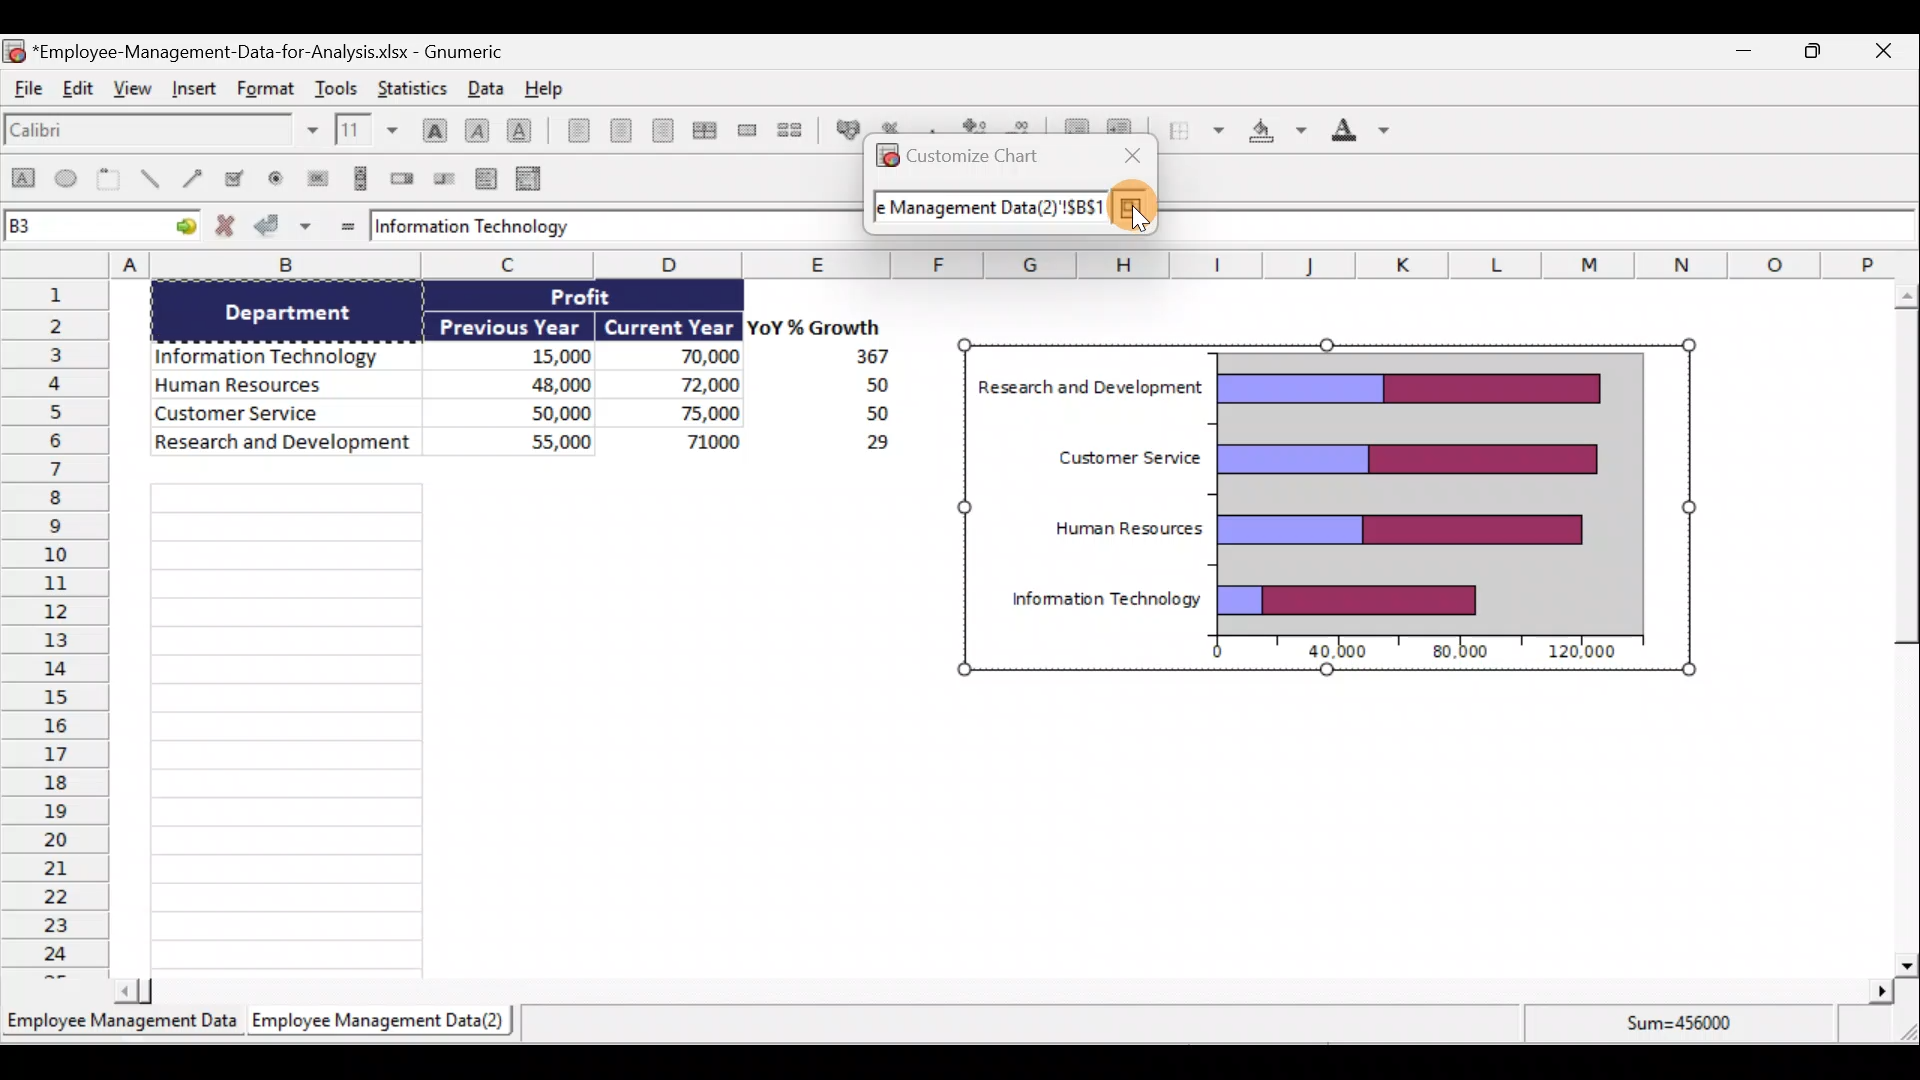  I want to click on Tools, so click(340, 86).